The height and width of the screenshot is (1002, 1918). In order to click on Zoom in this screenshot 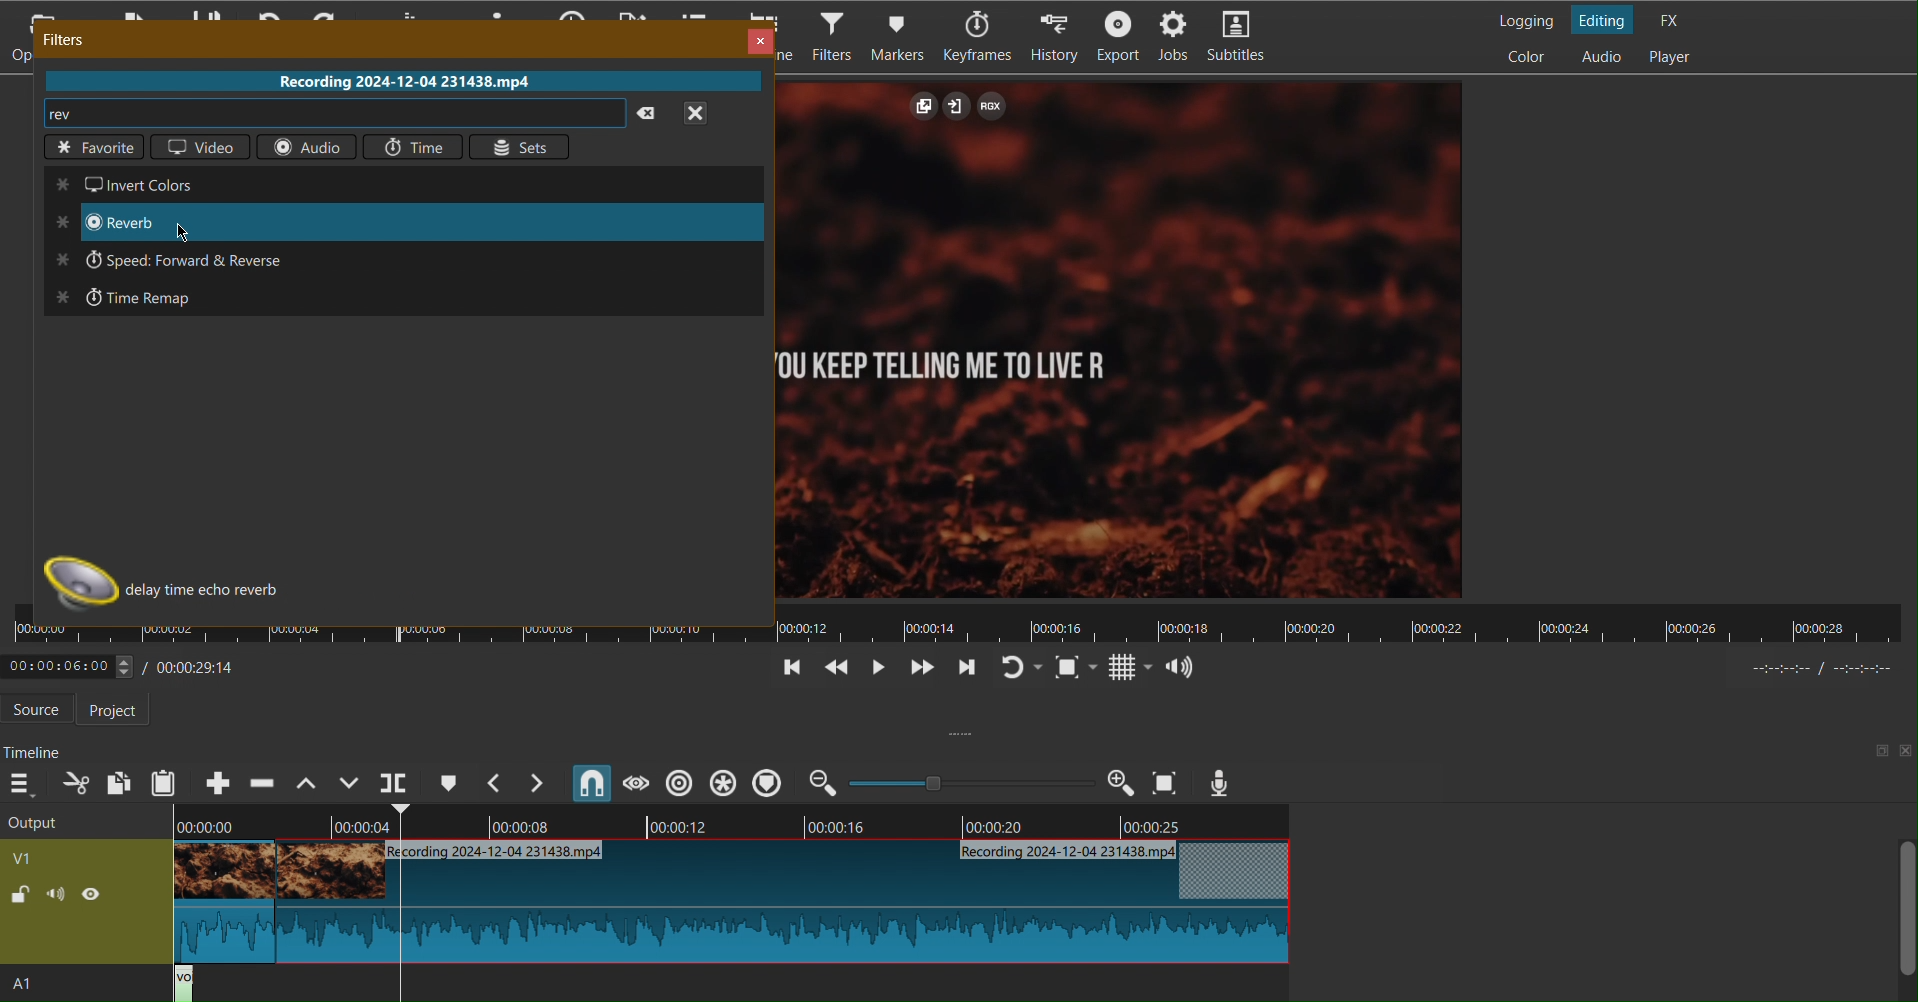, I will do `click(971, 782)`.